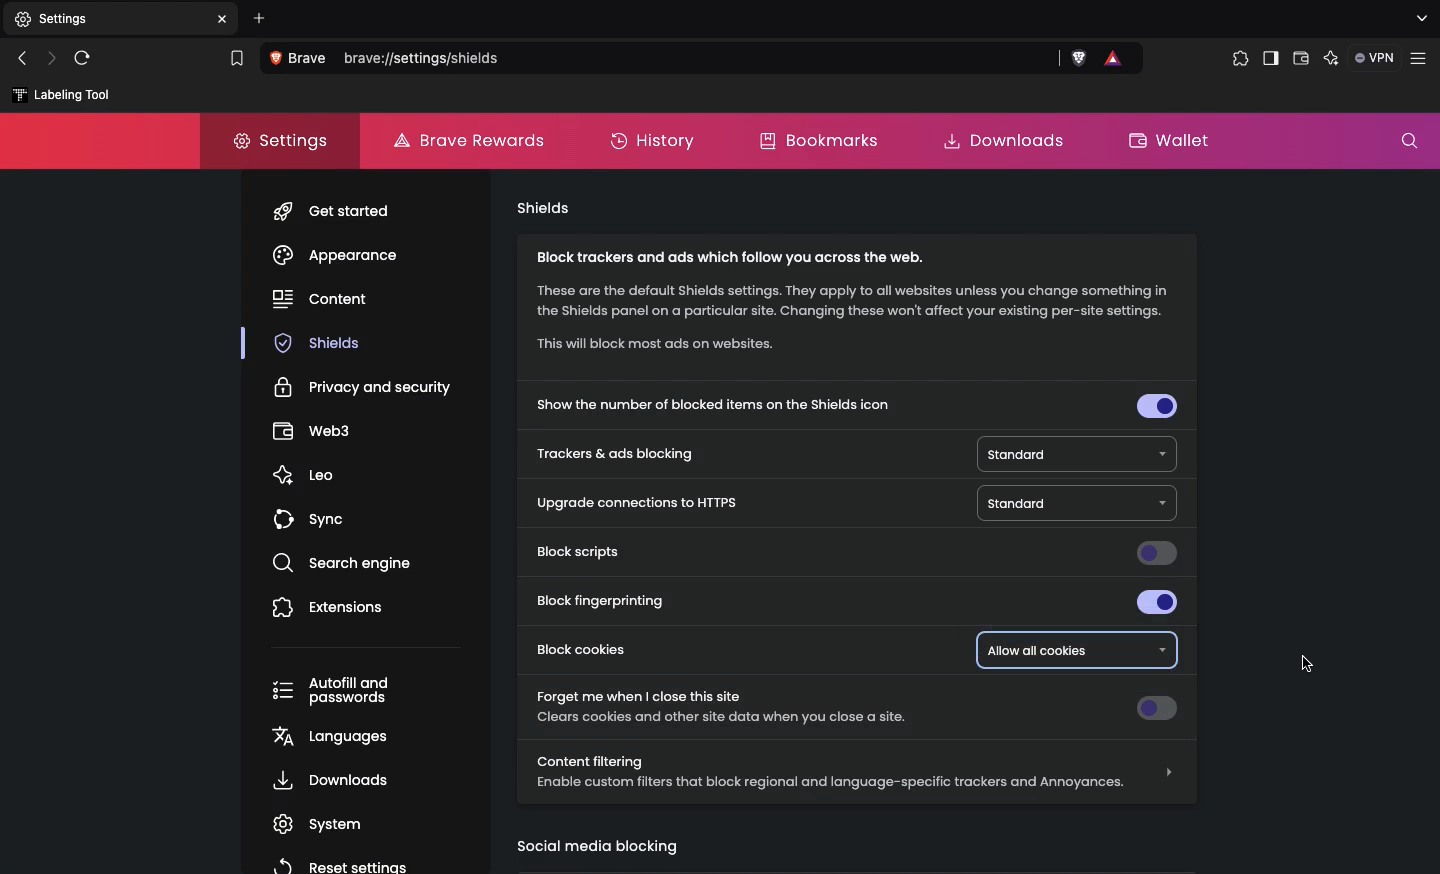  I want to click on brave rewards, so click(1110, 57).